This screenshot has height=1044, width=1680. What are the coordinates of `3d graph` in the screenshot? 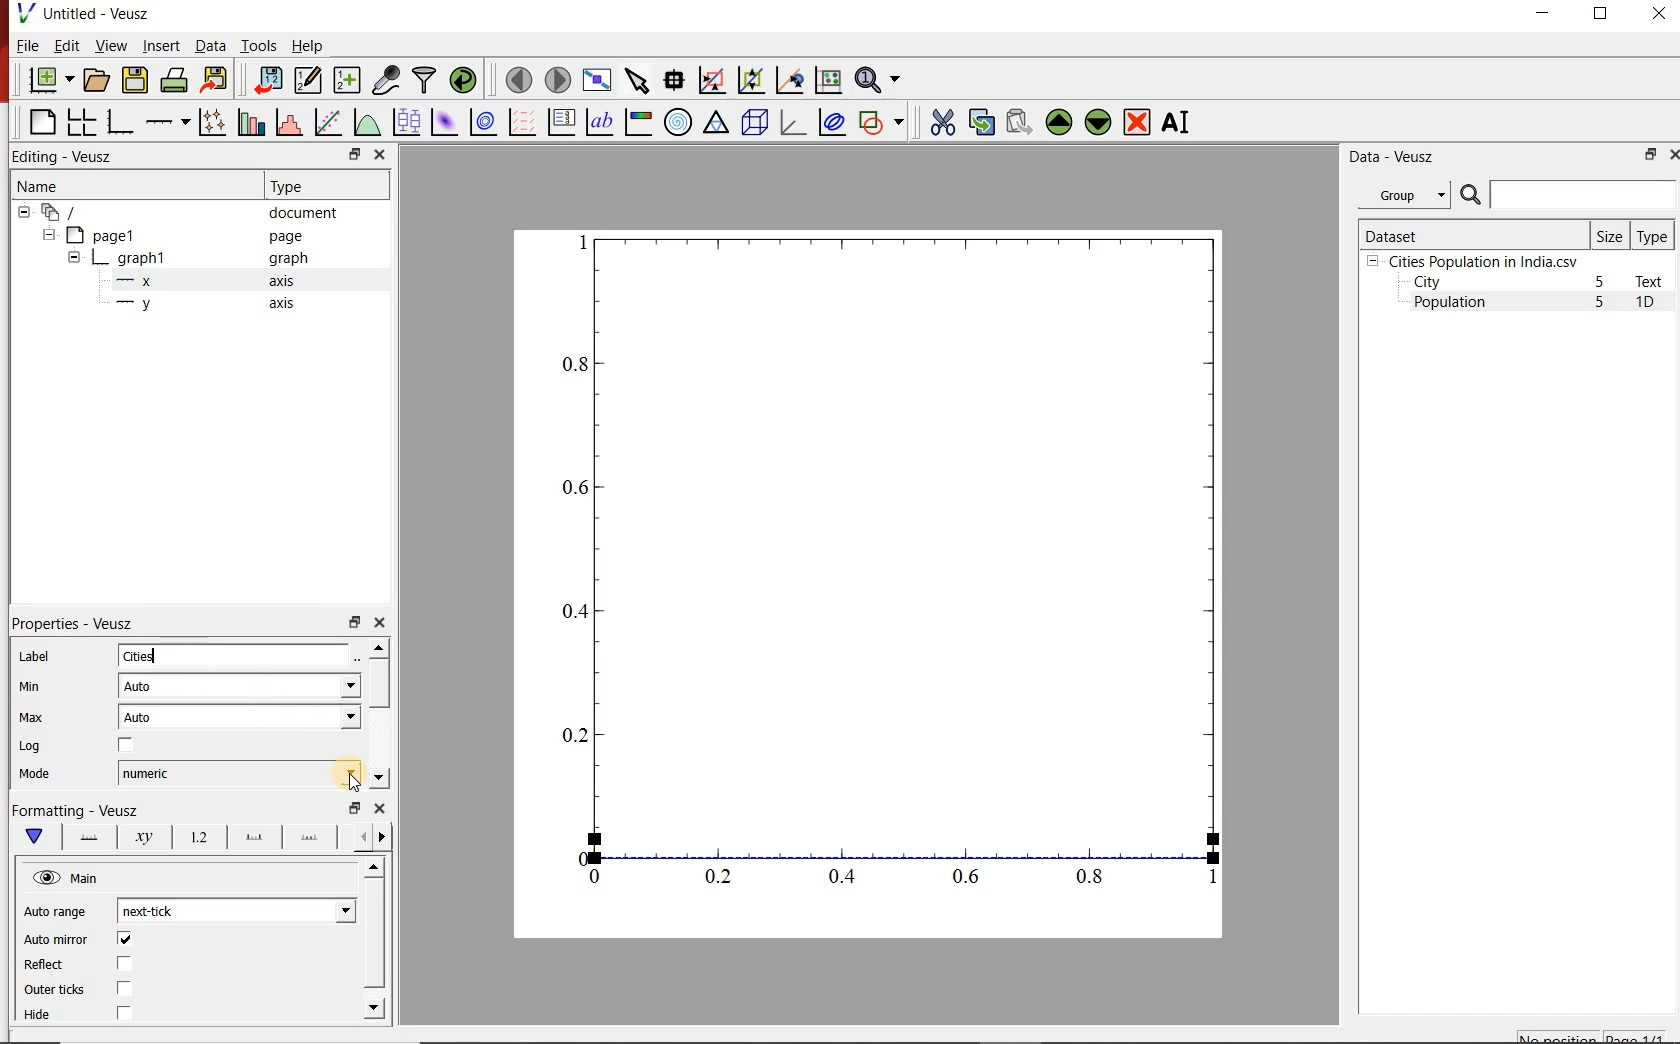 It's located at (791, 122).